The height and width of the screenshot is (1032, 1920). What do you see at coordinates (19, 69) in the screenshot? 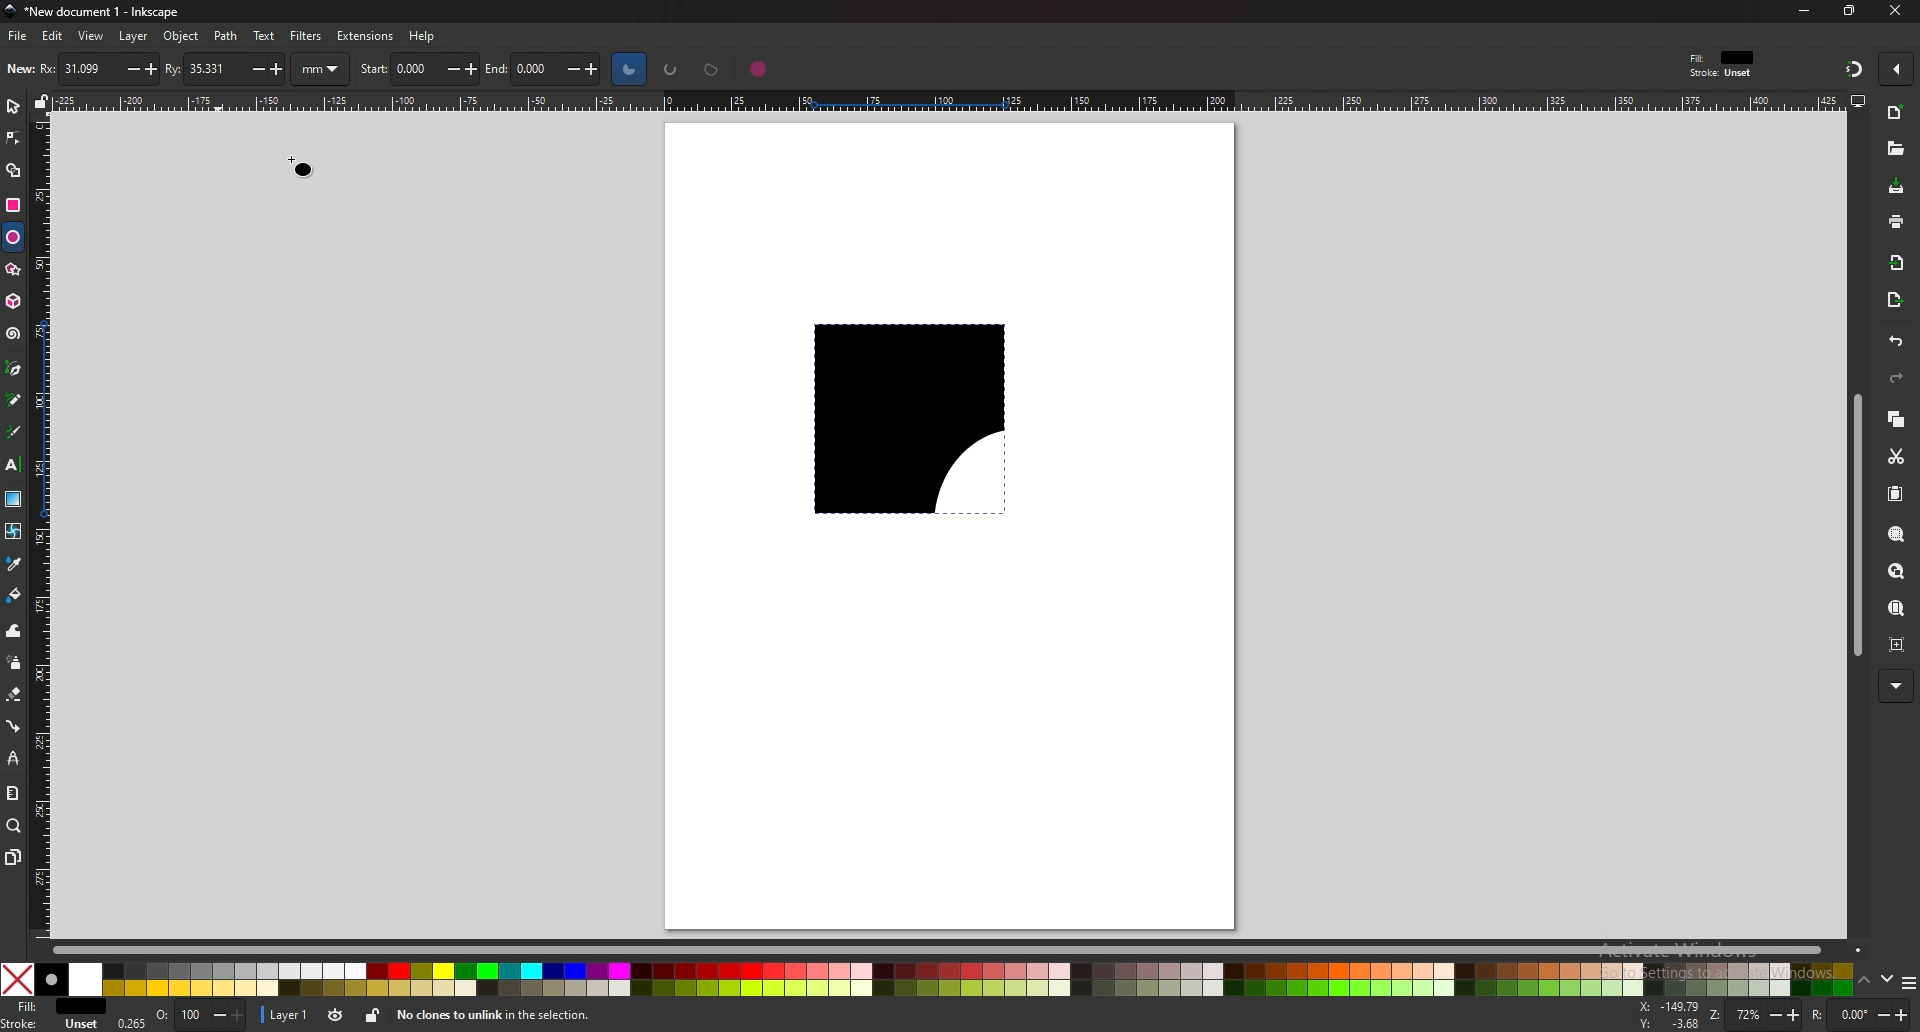
I see `new` at bounding box center [19, 69].